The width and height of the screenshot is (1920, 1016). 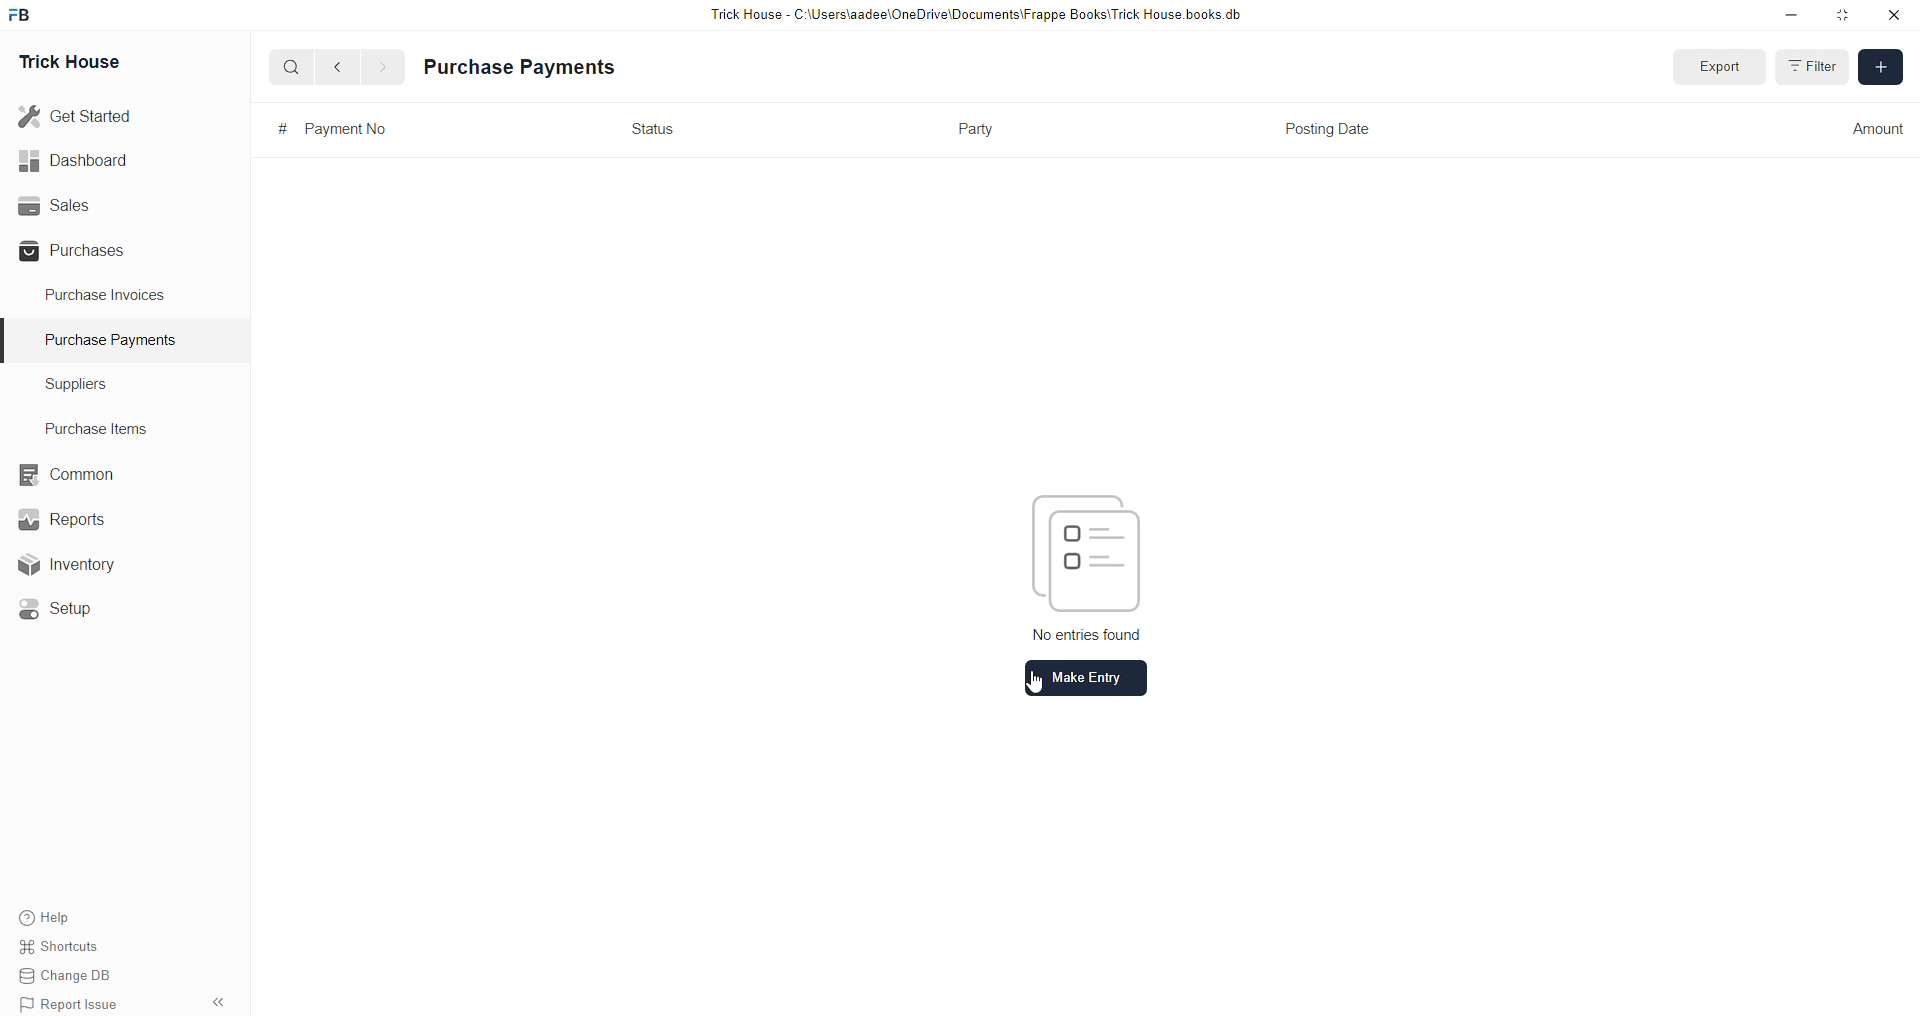 I want to click on Party, so click(x=976, y=133).